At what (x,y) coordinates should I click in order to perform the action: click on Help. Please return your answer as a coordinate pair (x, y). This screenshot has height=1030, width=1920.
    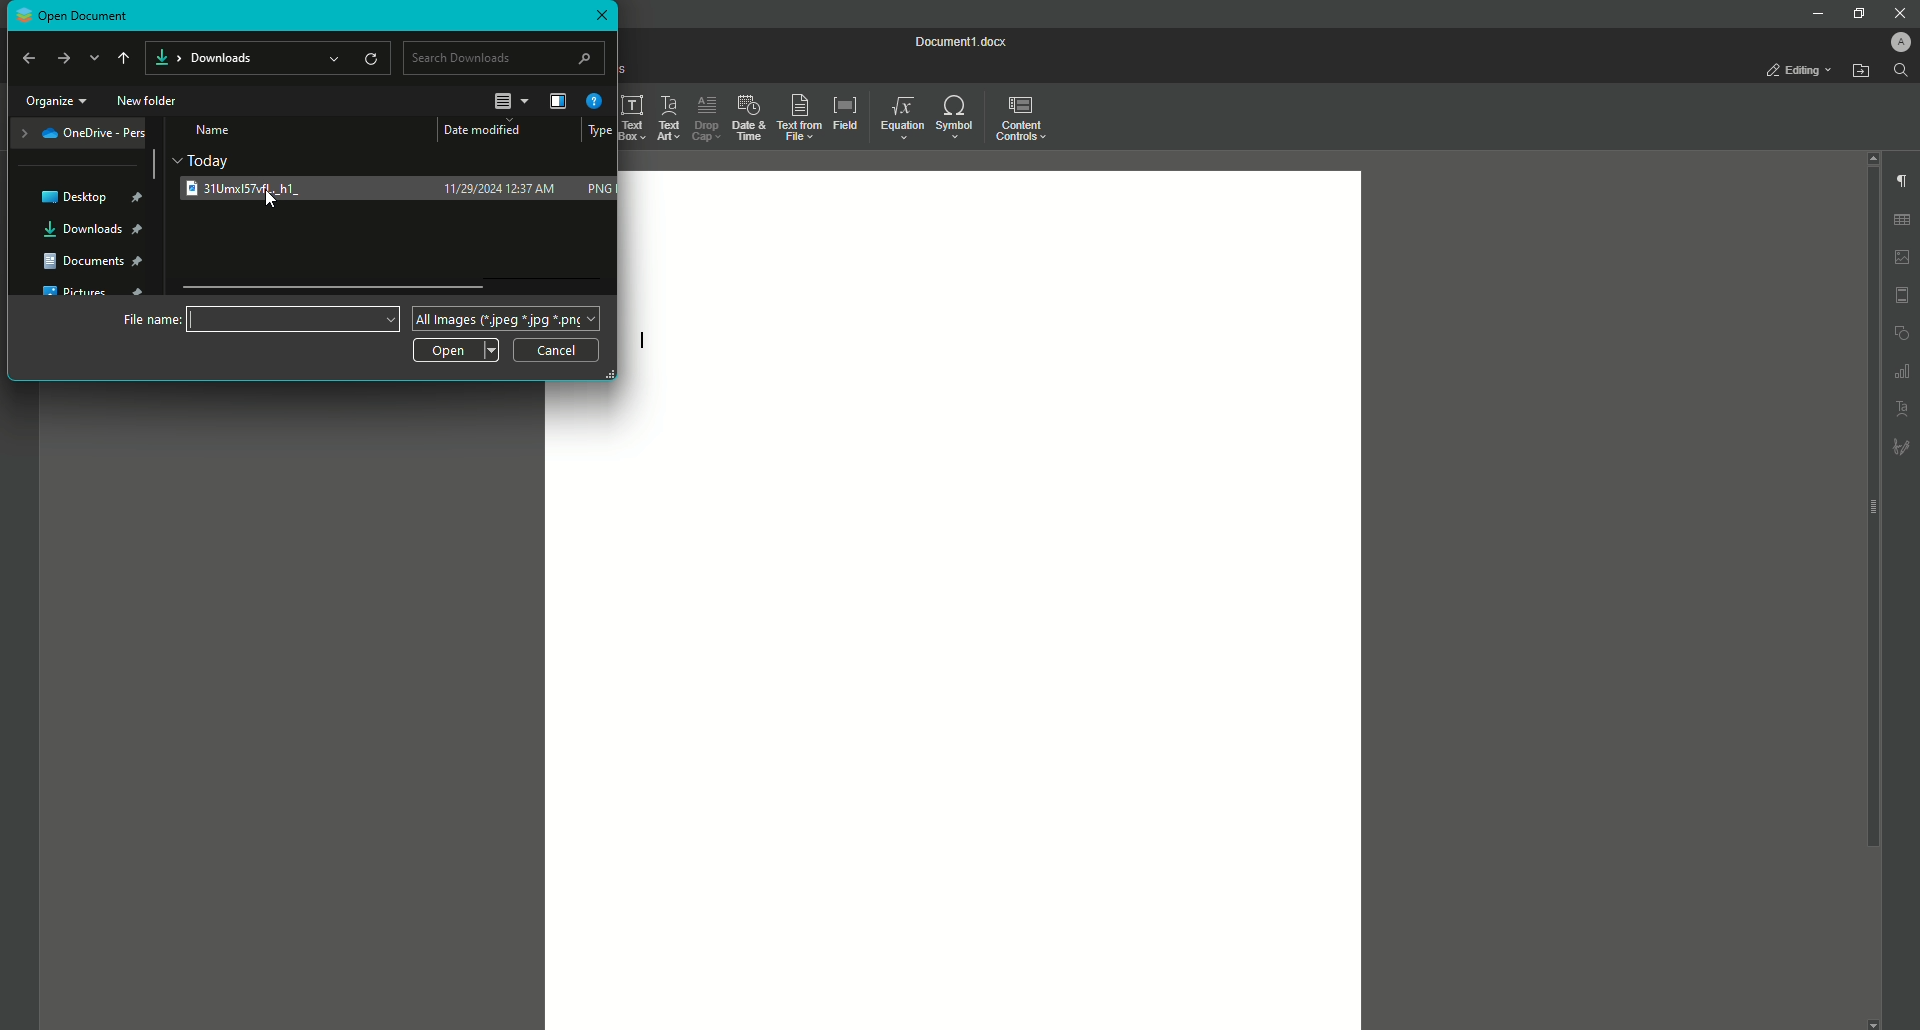
    Looking at the image, I should click on (596, 100).